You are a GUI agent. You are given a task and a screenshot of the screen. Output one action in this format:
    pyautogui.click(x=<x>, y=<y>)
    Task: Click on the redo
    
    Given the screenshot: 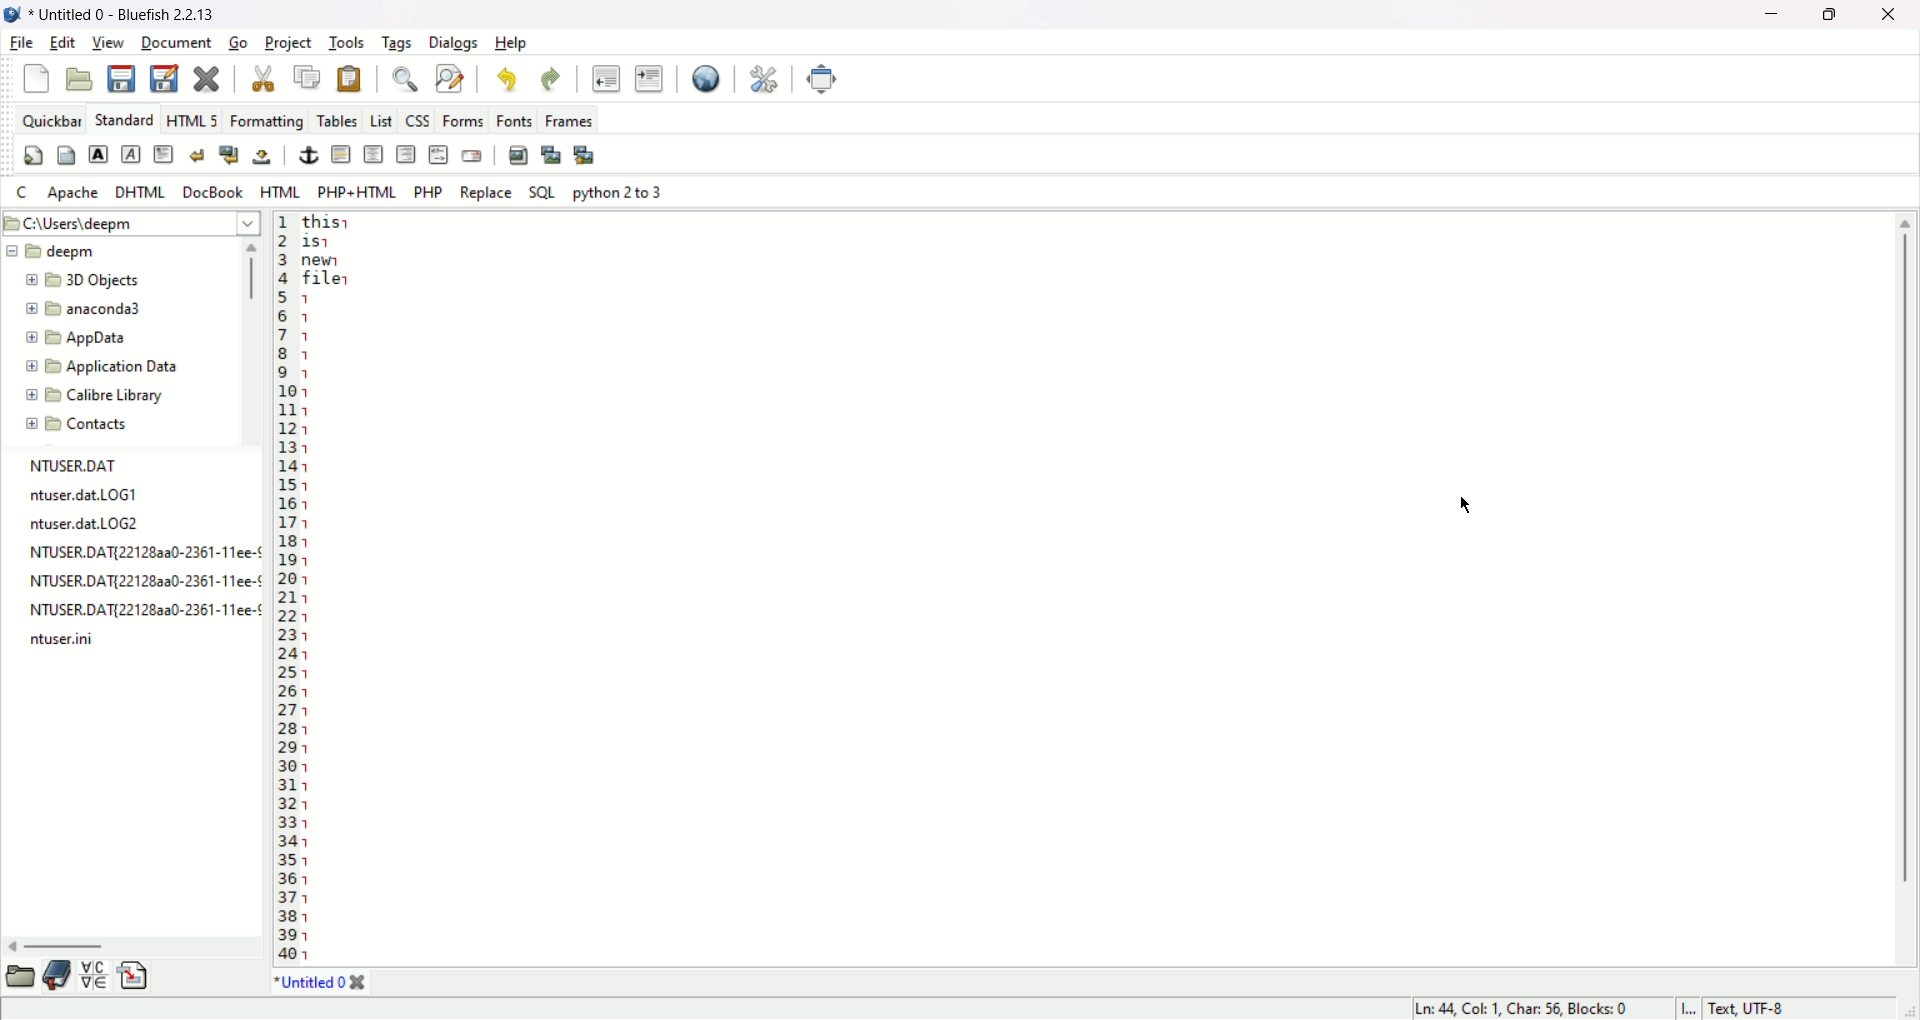 What is the action you would take?
    pyautogui.click(x=553, y=82)
    